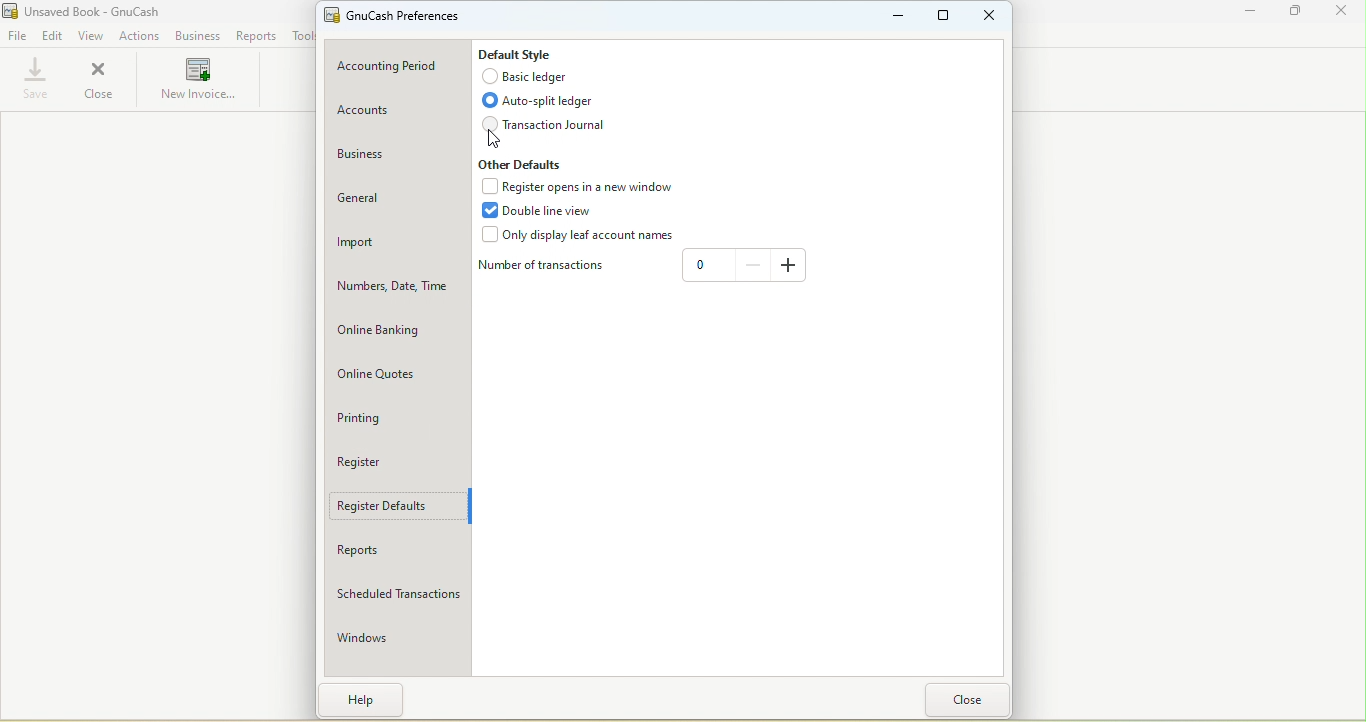 This screenshot has height=722, width=1366. What do you see at coordinates (581, 186) in the screenshot?
I see `Register opens in a new window` at bounding box center [581, 186].